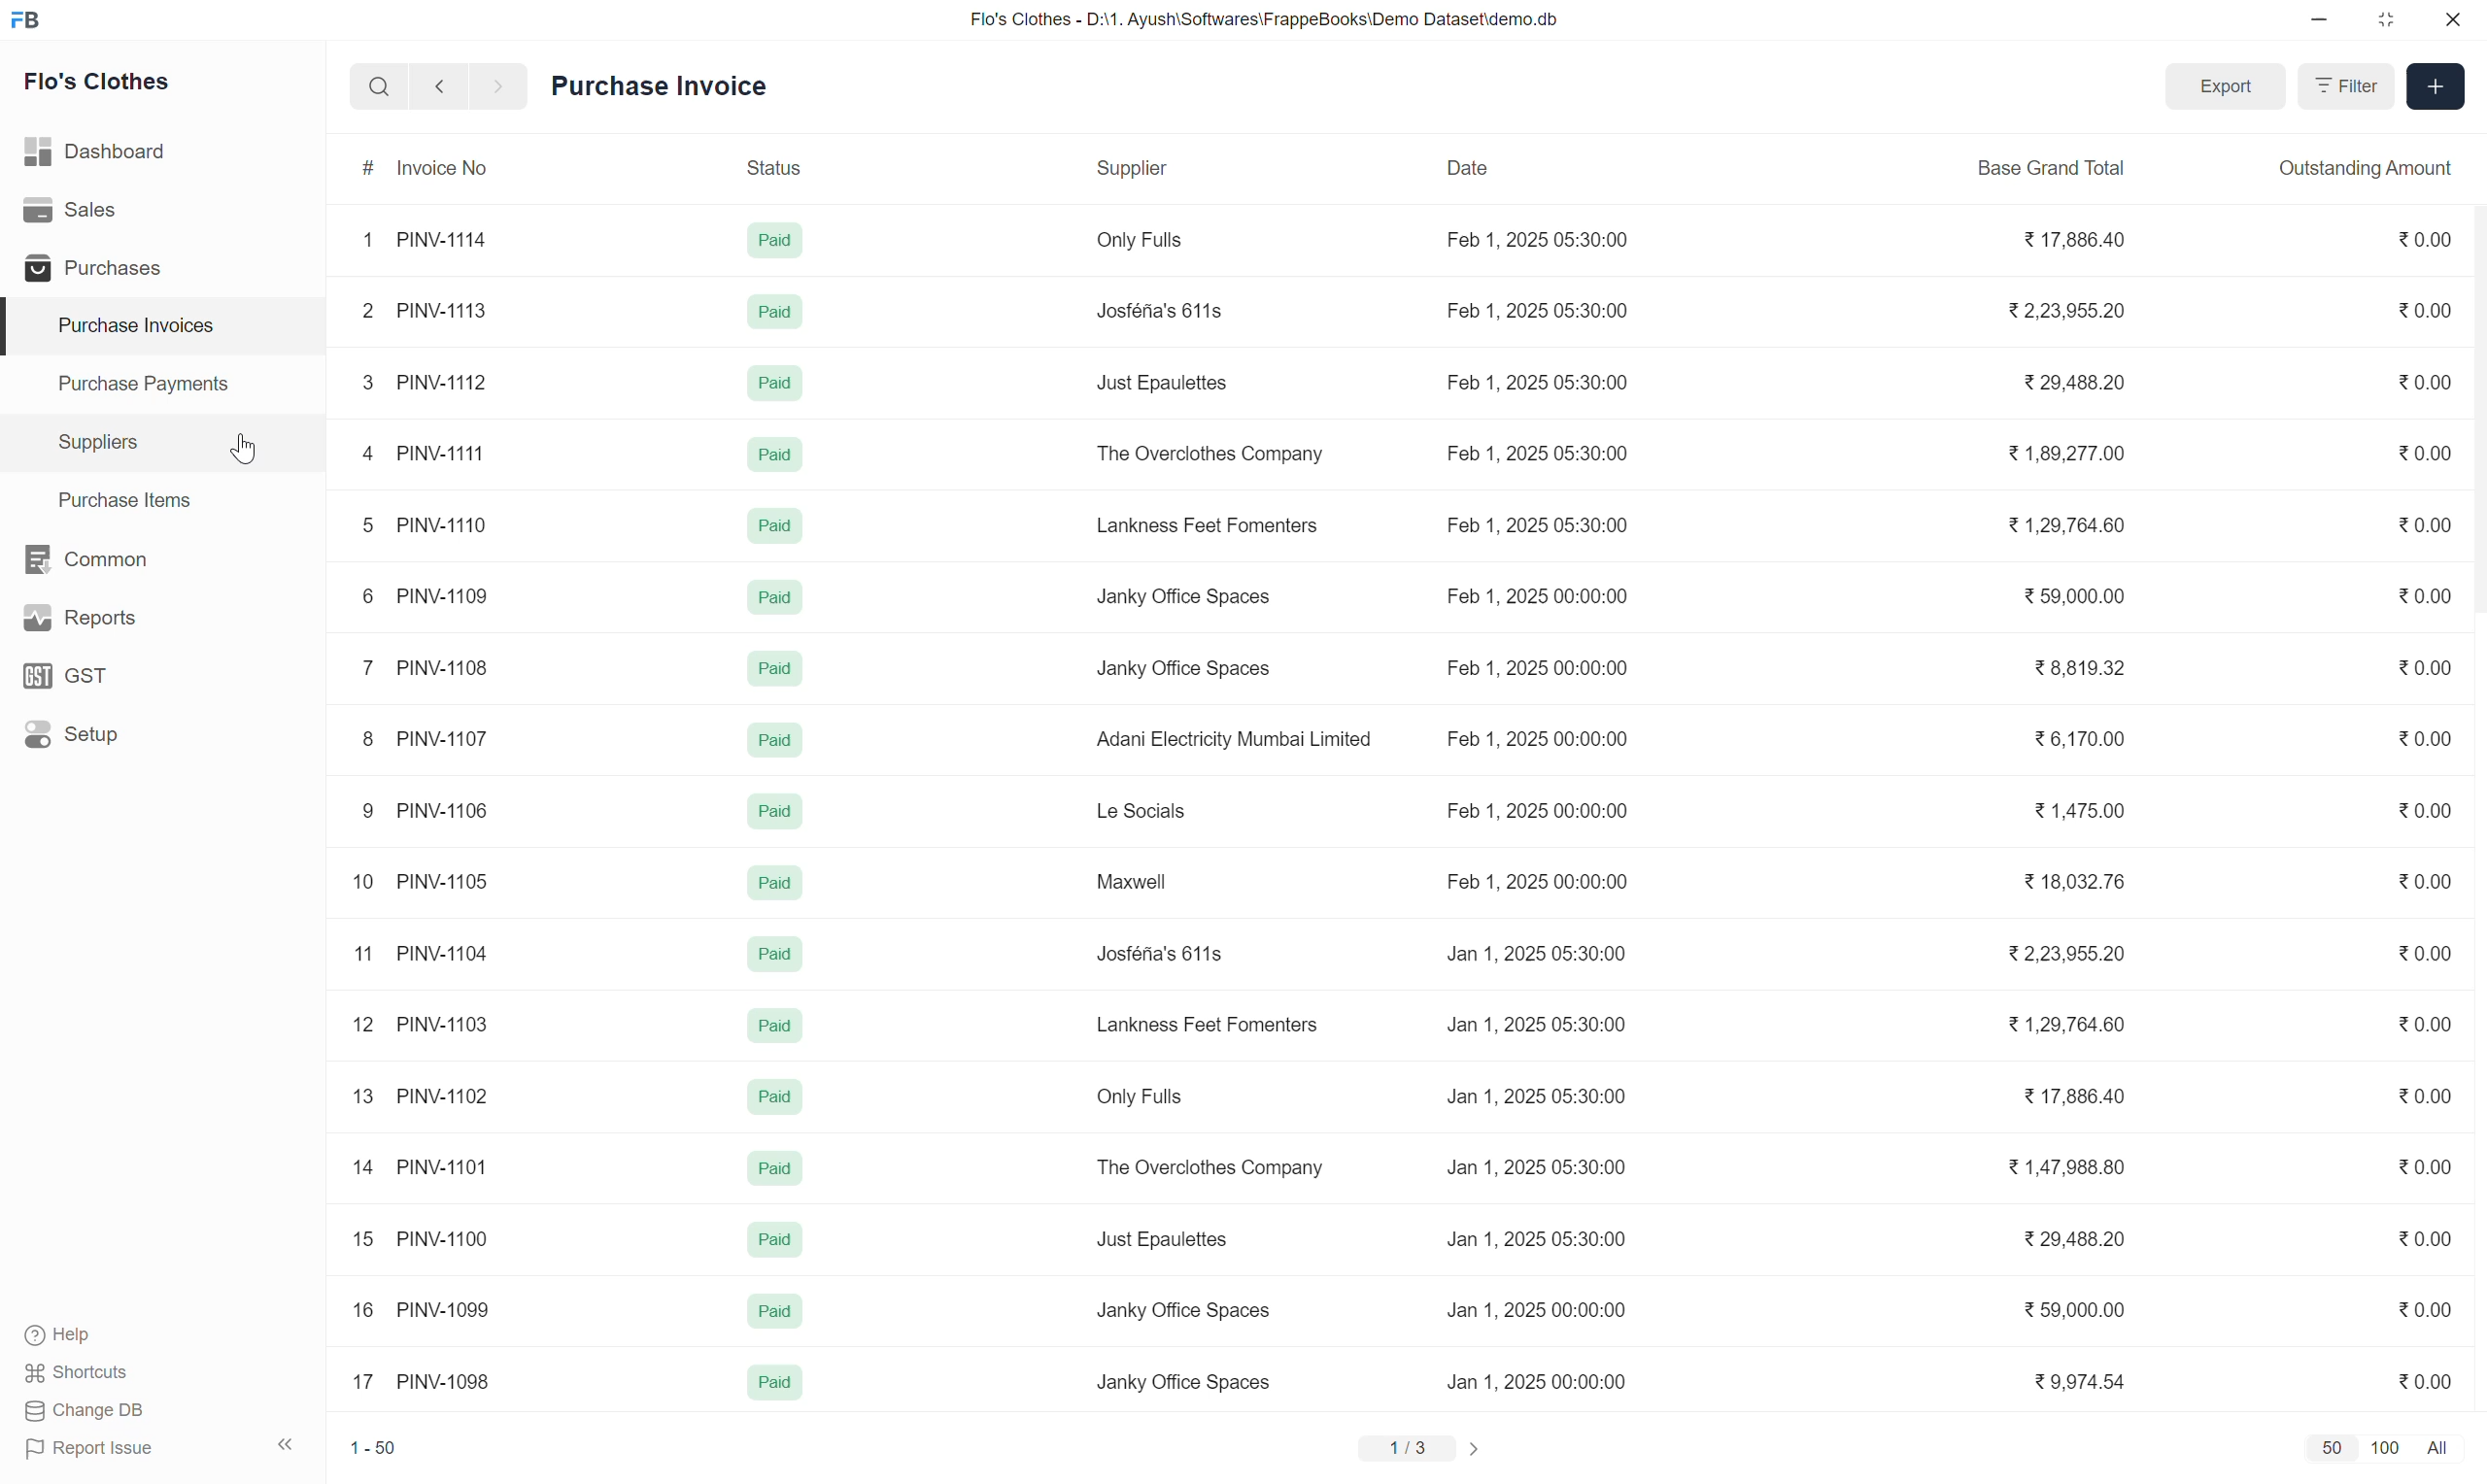 Image resolution: width=2487 pixels, height=1484 pixels. I want to click on 0.00, so click(2424, 883).